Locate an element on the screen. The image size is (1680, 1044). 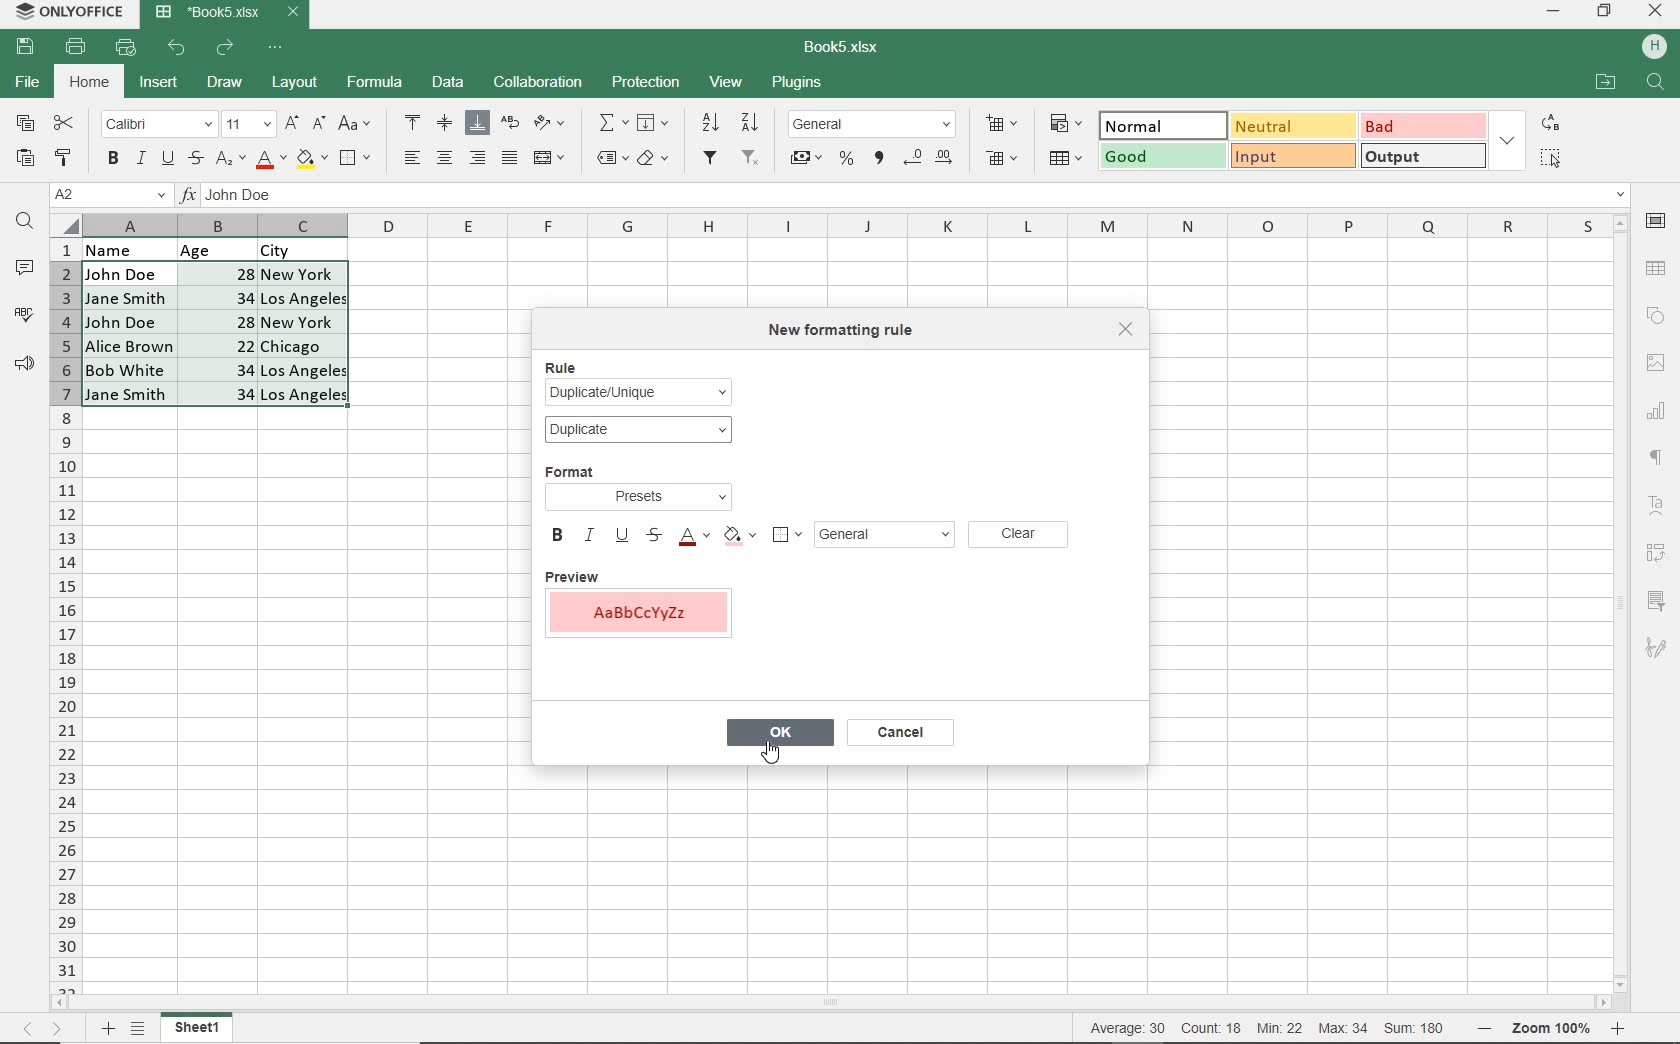
CUT is located at coordinates (65, 123).